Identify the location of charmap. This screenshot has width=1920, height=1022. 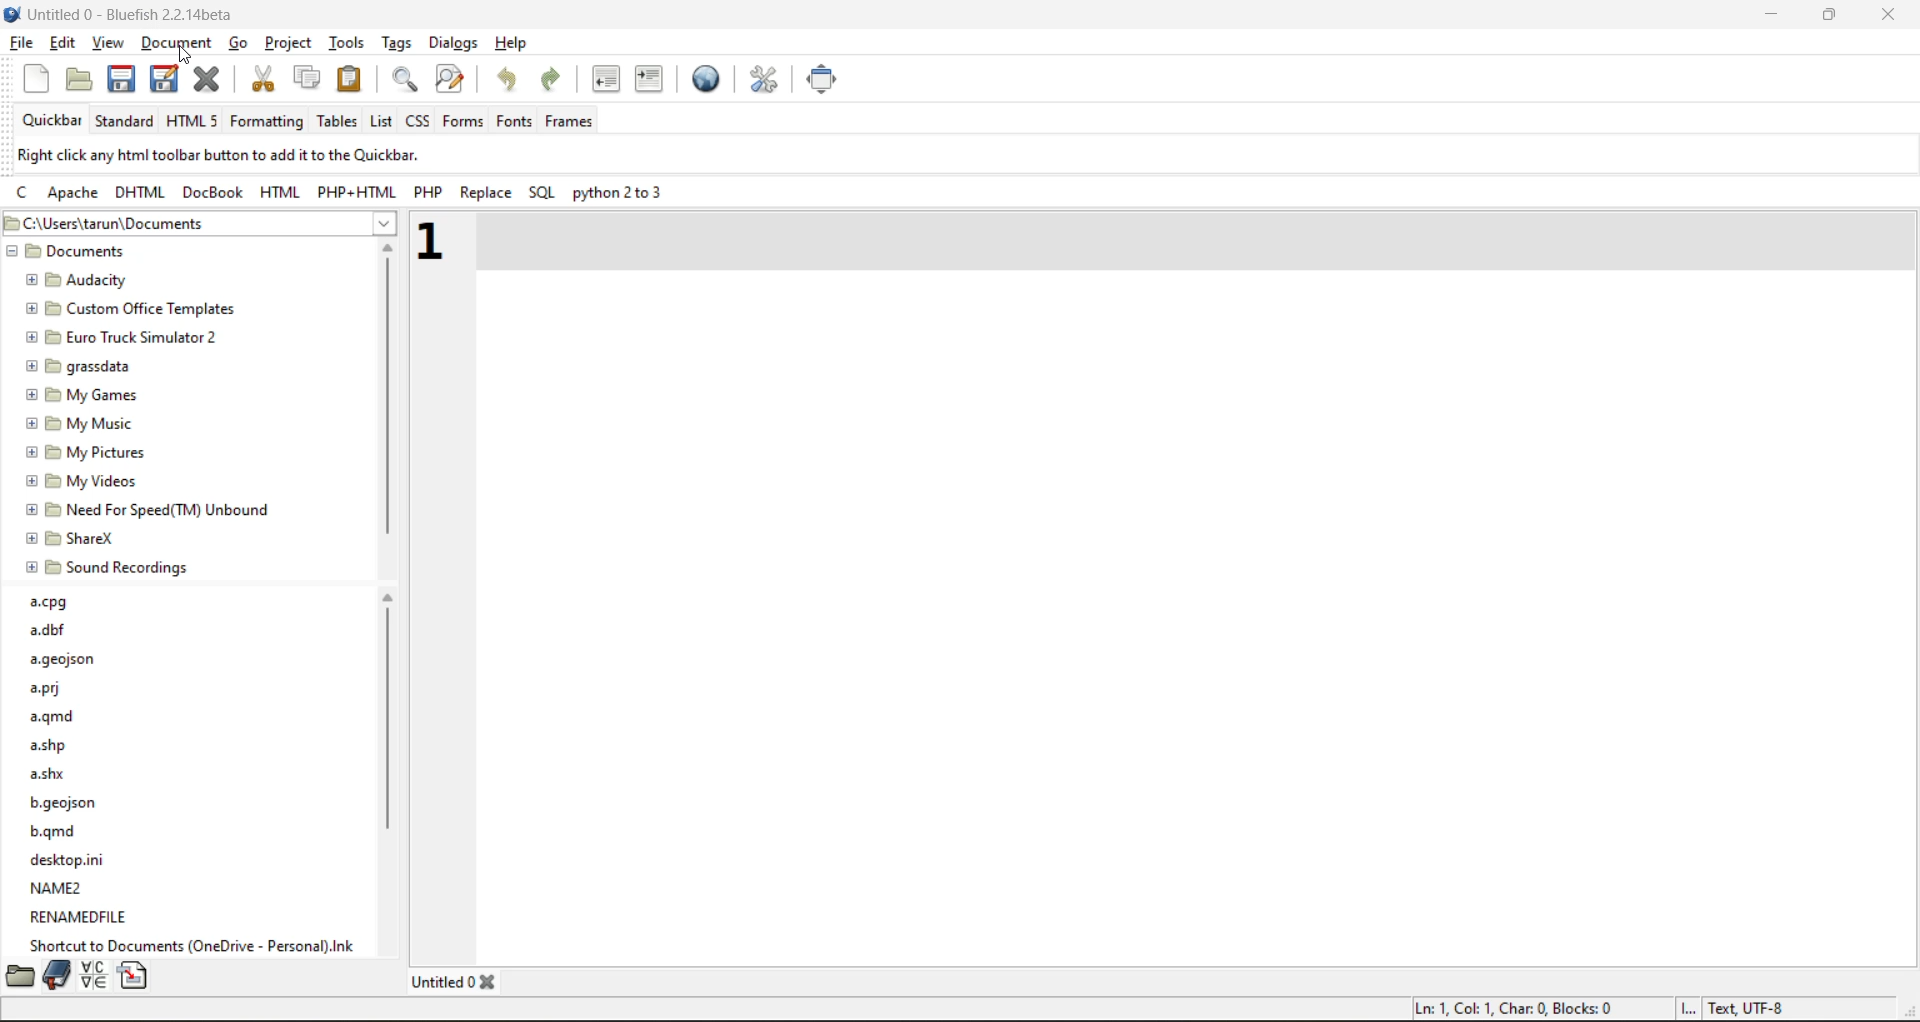
(97, 975).